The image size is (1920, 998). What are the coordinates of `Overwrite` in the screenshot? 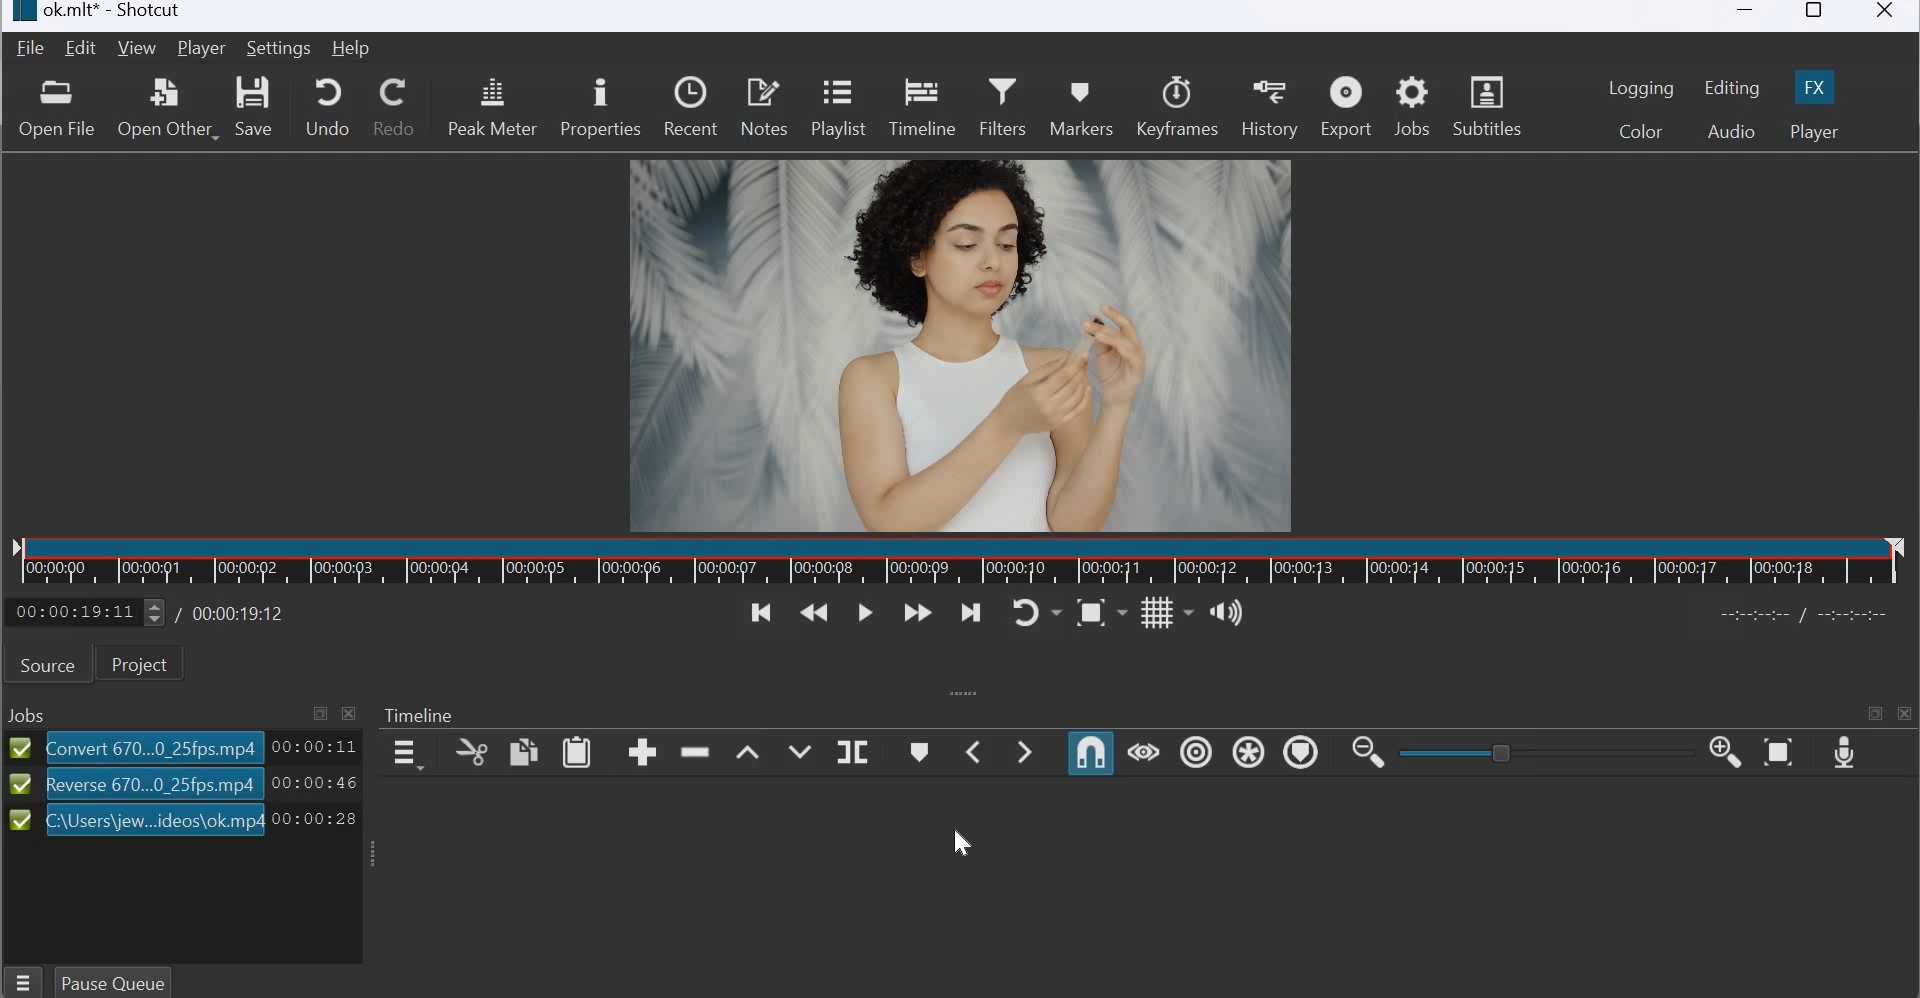 It's located at (798, 751).